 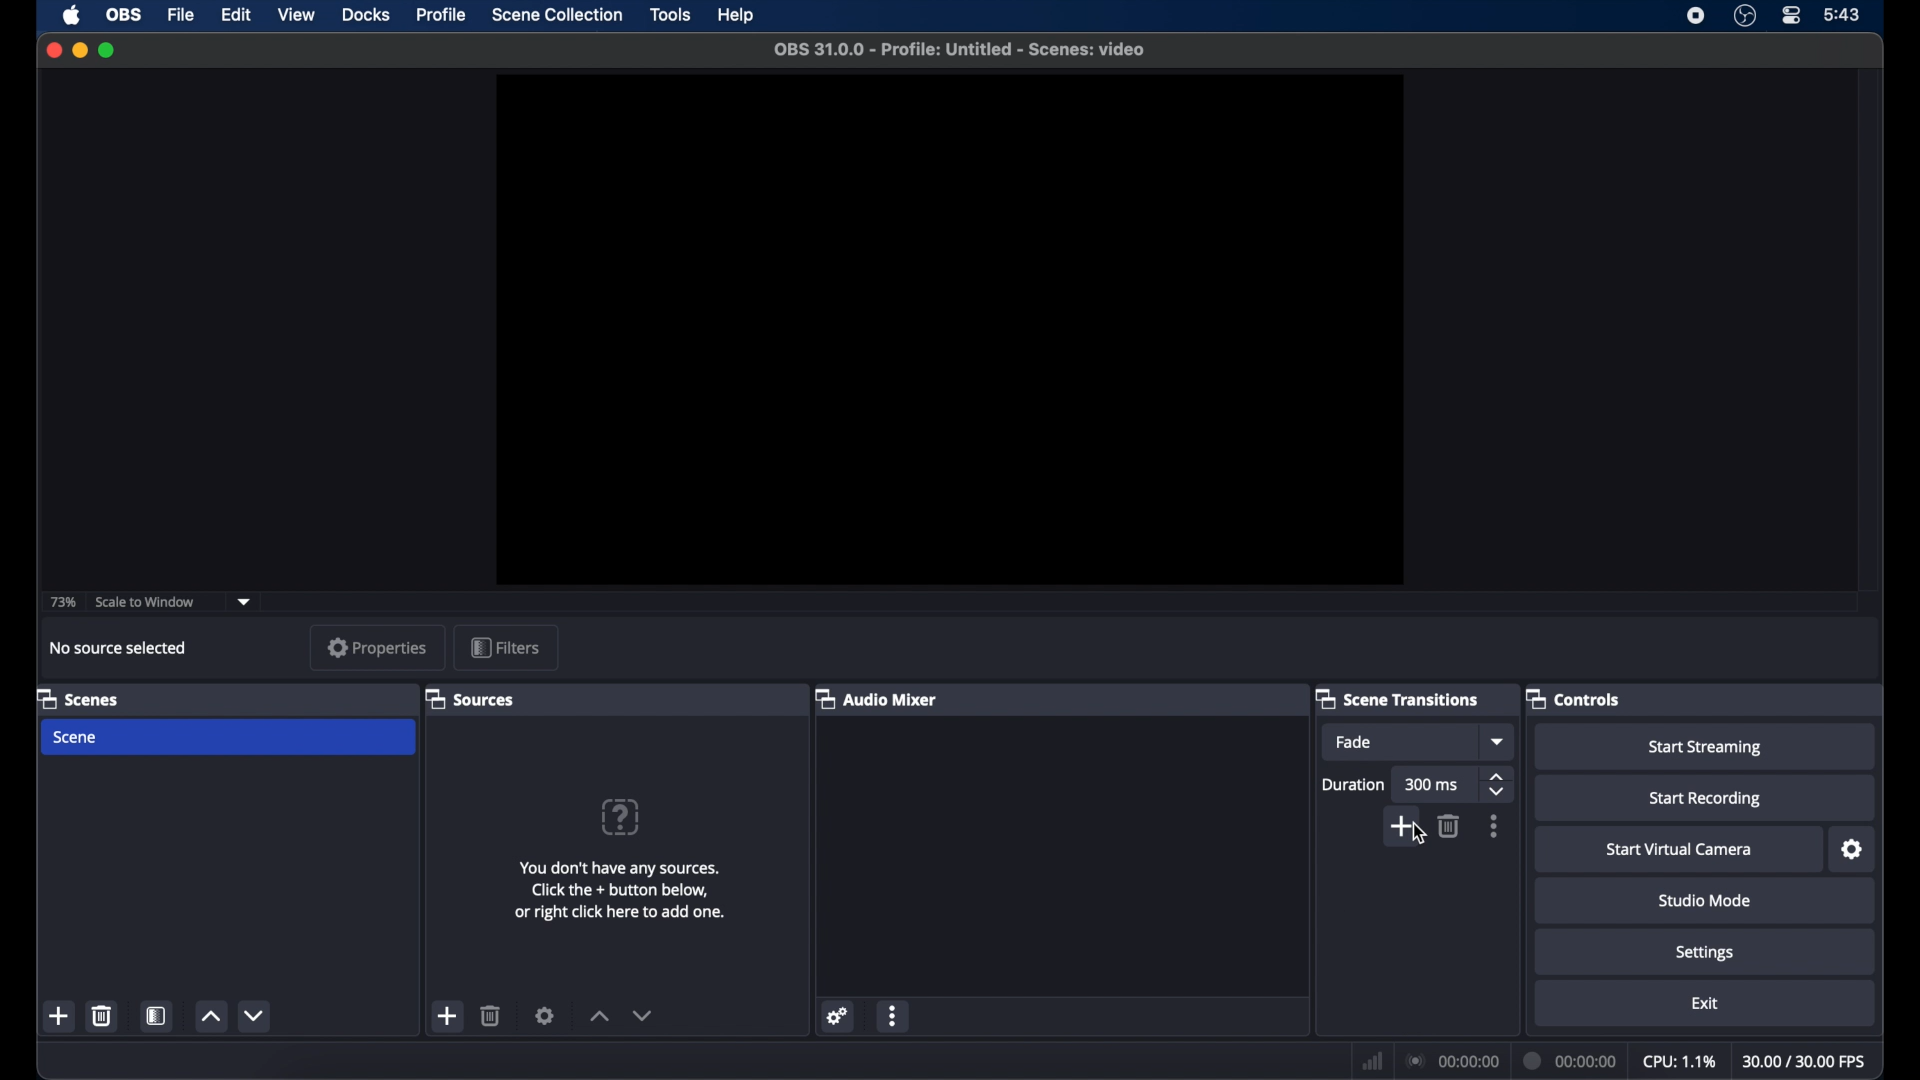 I want to click on no source selected, so click(x=118, y=647).